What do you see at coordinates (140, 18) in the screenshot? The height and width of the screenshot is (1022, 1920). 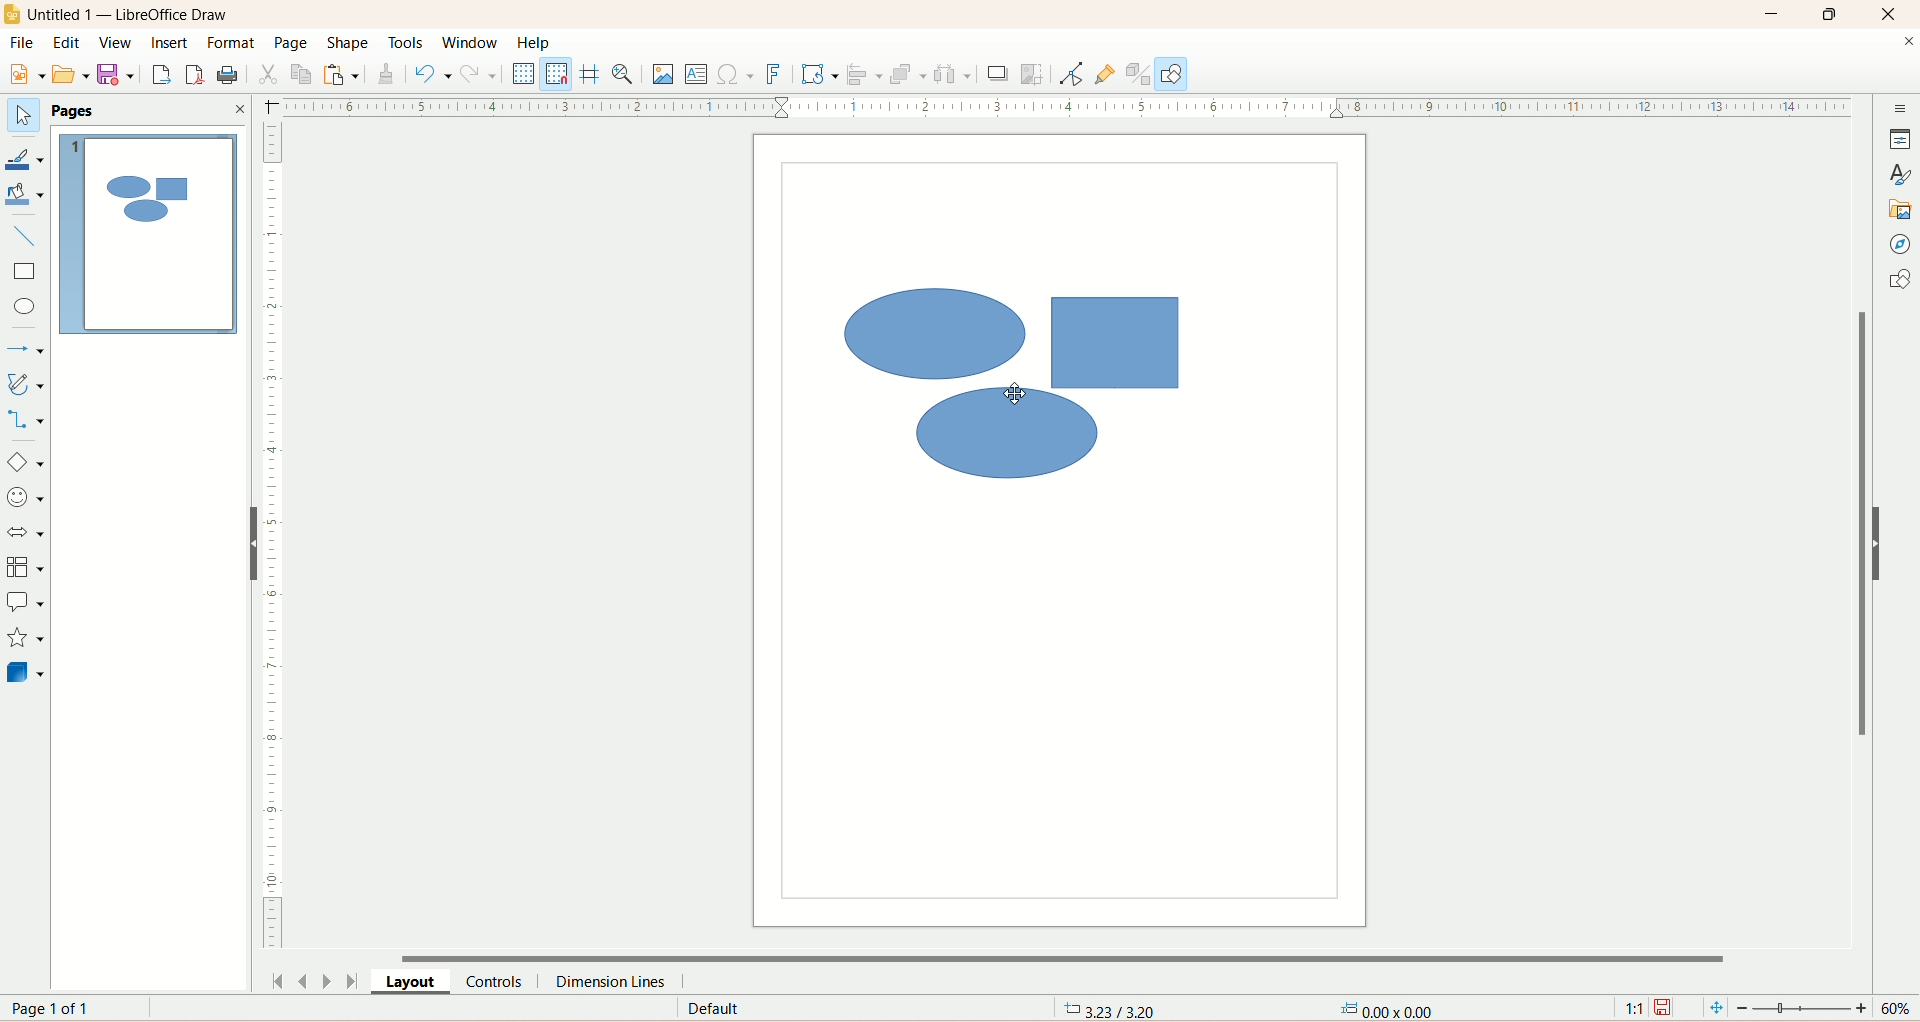 I see `title` at bounding box center [140, 18].